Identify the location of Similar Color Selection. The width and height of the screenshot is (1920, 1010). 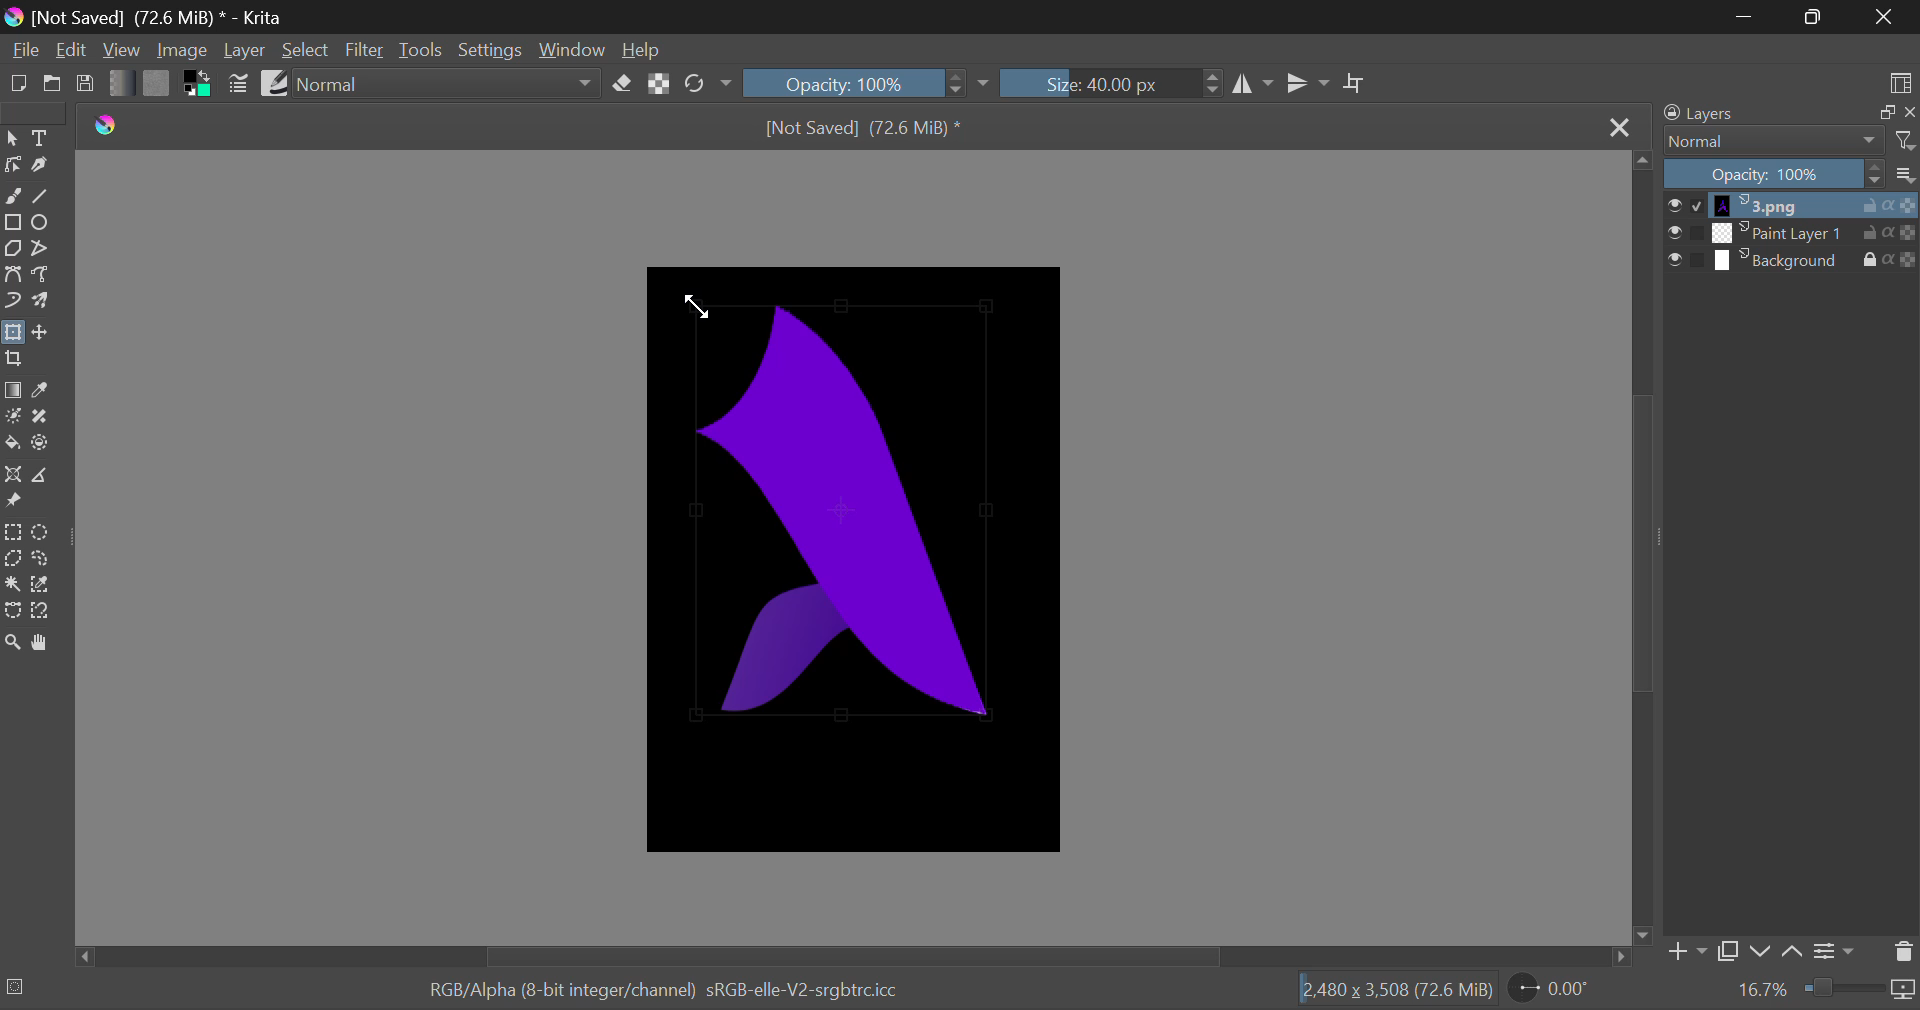
(41, 584).